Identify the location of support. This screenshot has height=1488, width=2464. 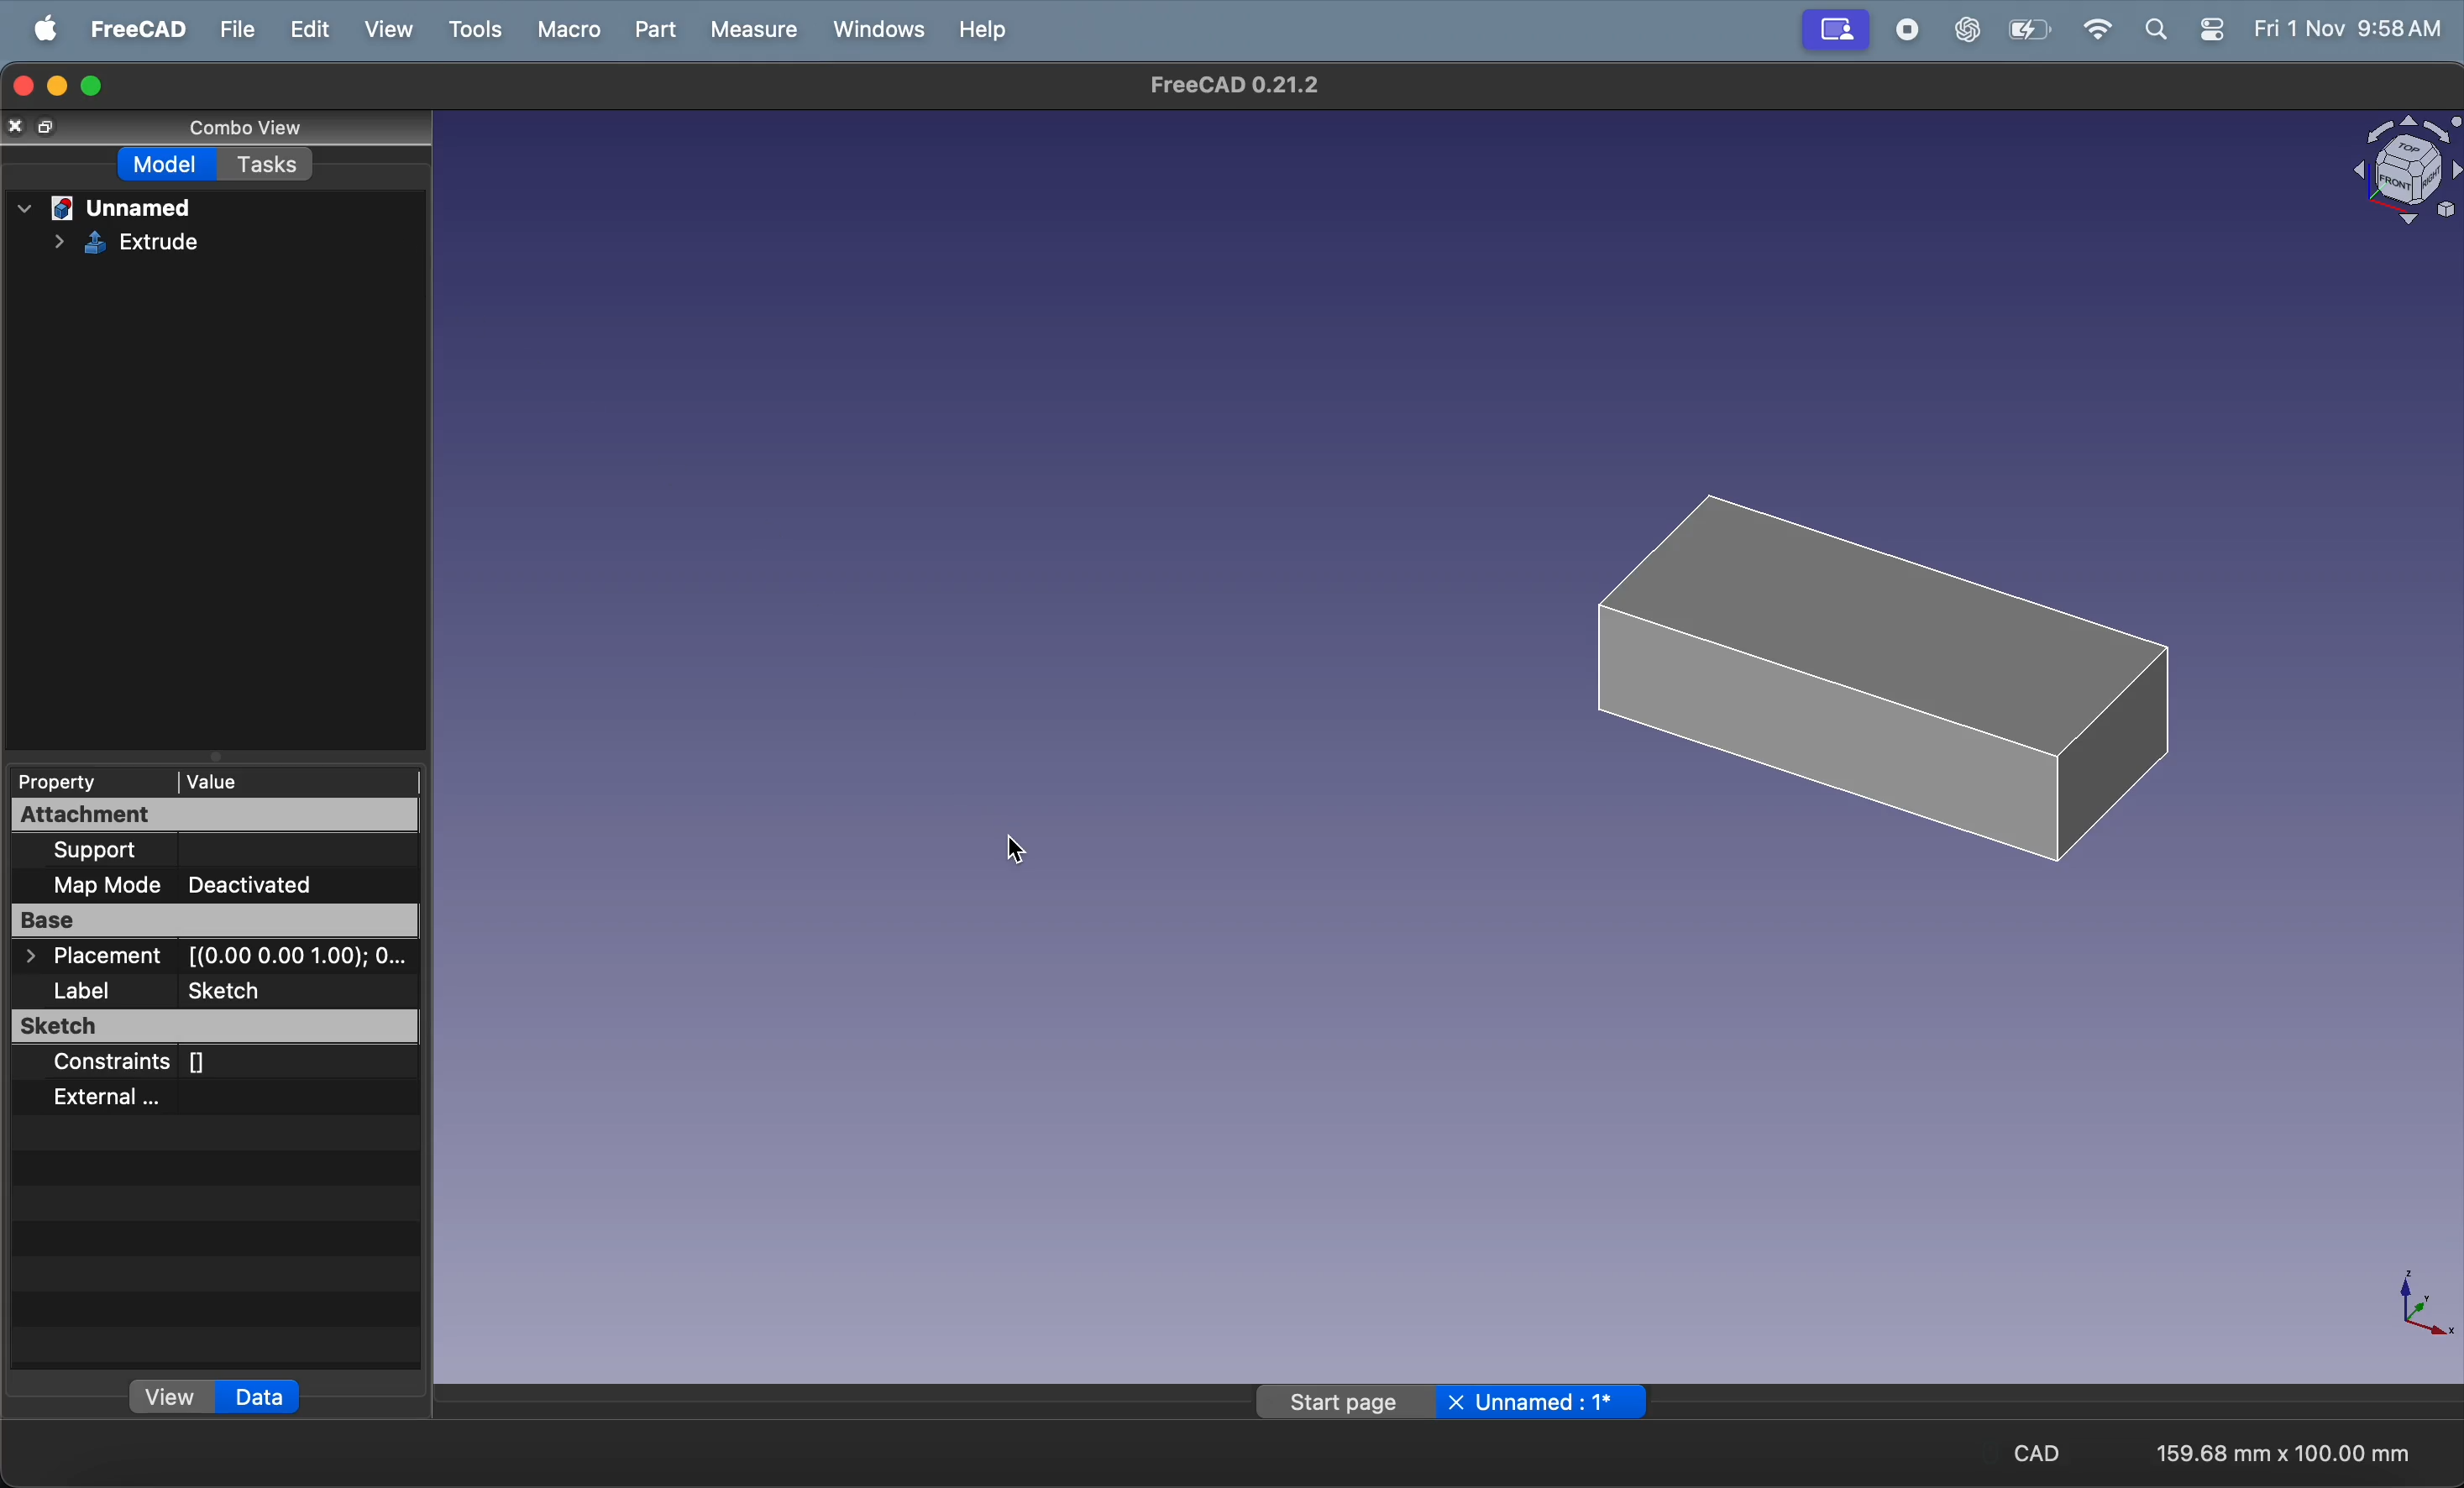
(195, 848).